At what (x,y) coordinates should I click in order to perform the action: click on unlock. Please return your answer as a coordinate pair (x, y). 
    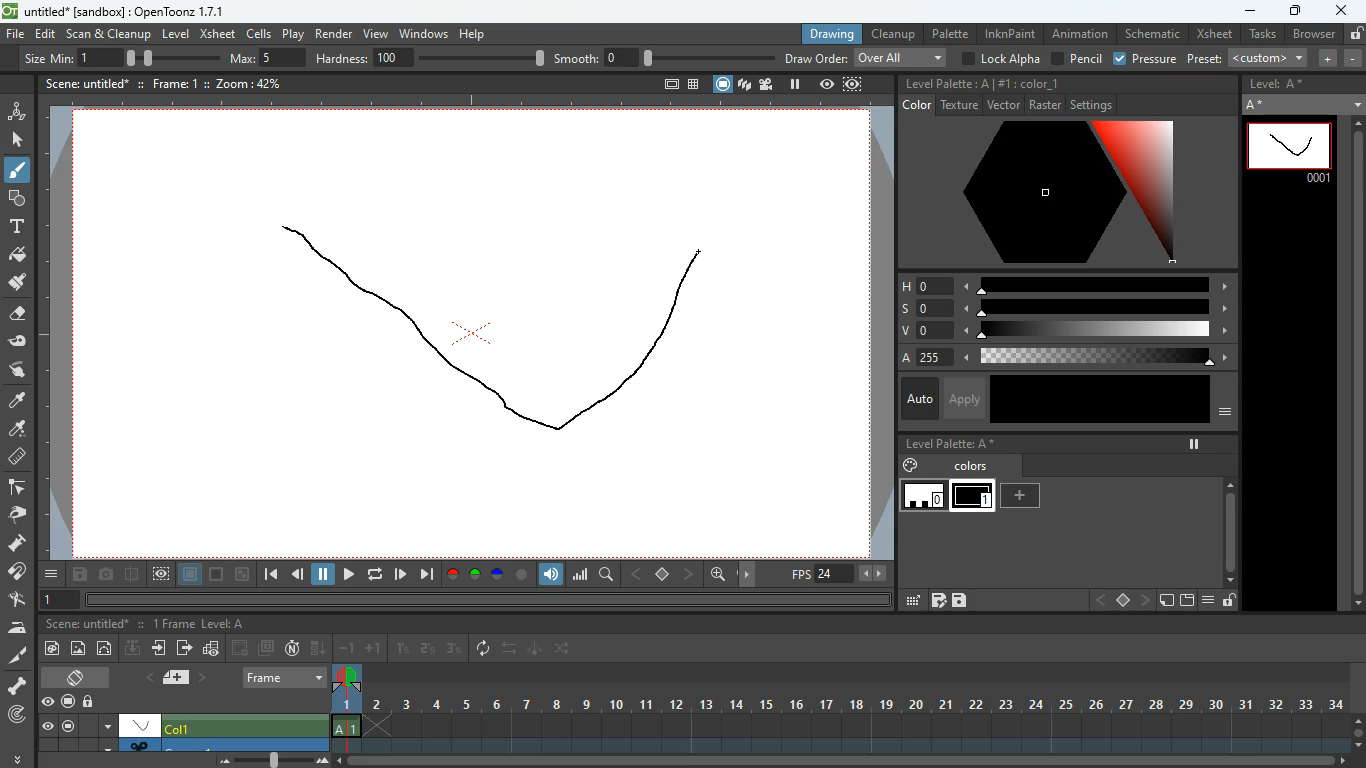
    Looking at the image, I should click on (1355, 33).